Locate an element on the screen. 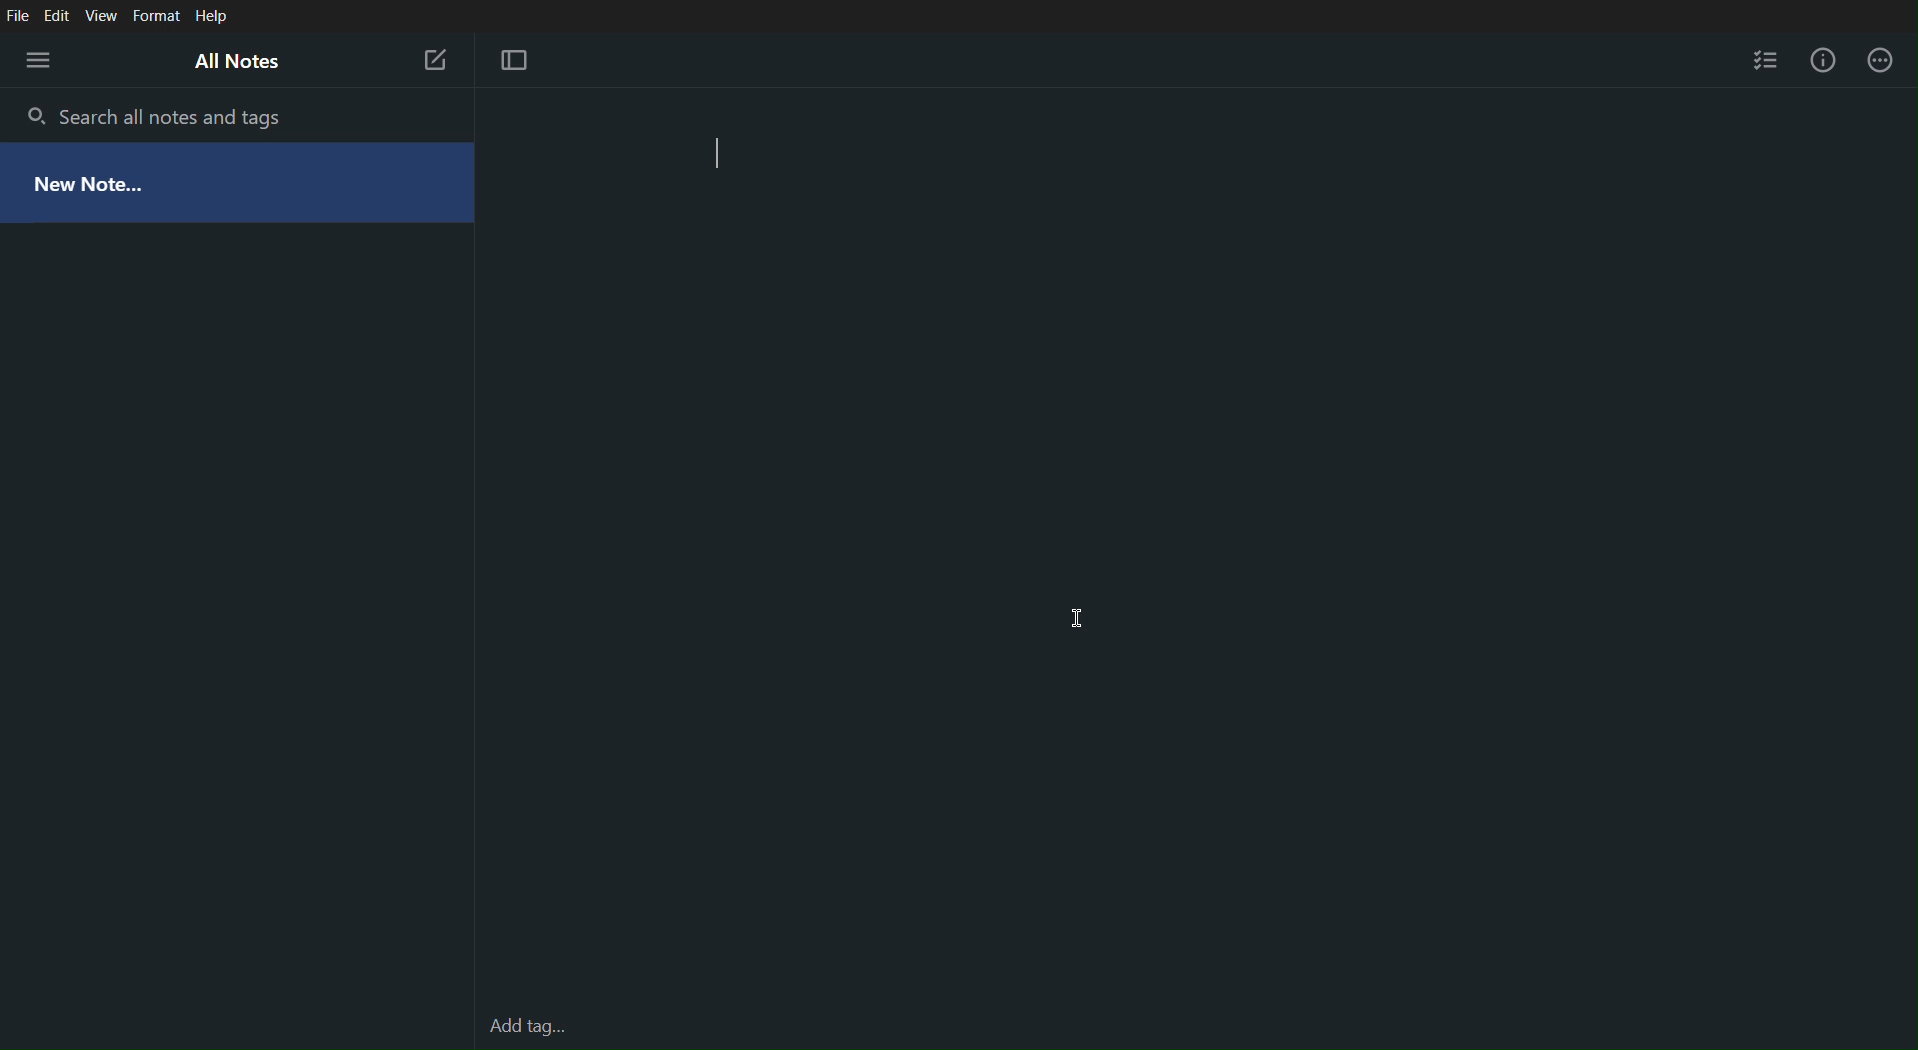 The height and width of the screenshot is (1050, 1918). All Notes is located at coordinates (236, 63).